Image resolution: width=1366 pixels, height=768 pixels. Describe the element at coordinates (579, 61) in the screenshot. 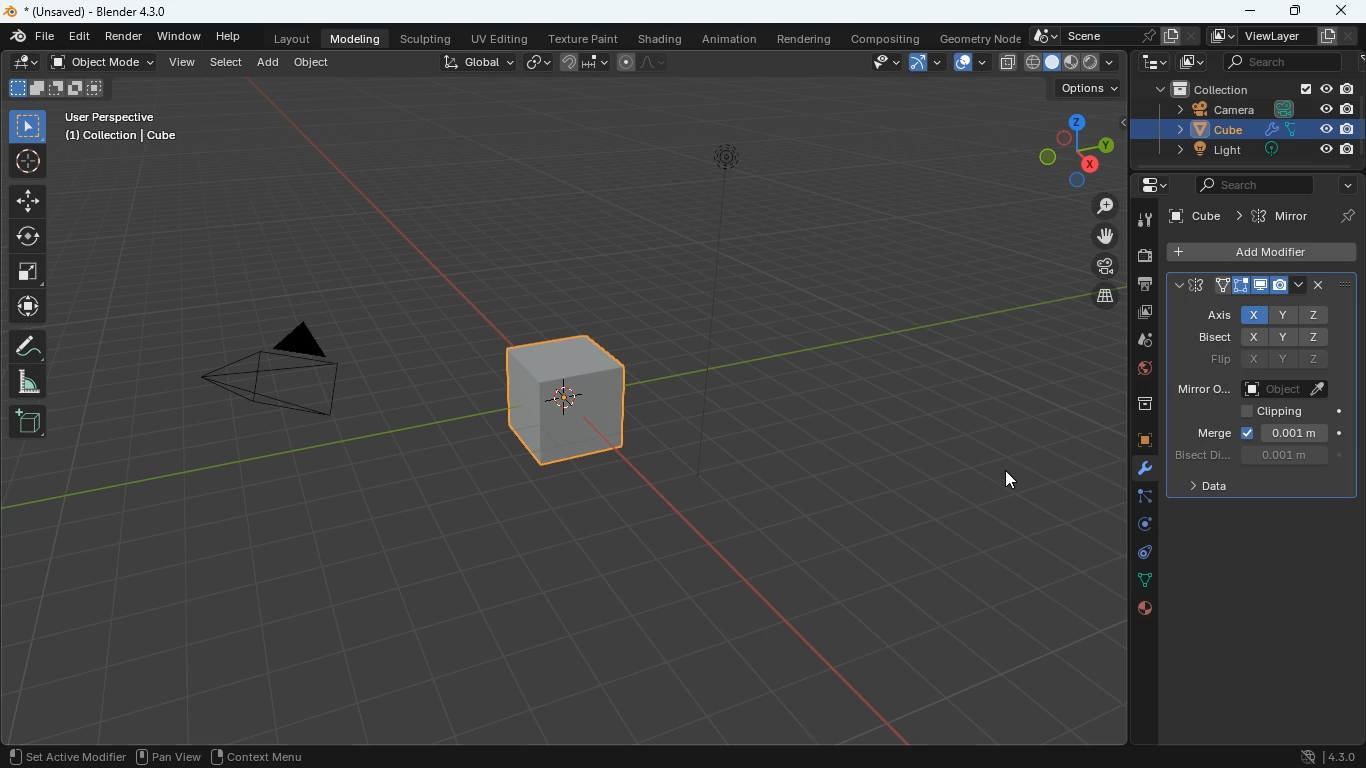

I see `join` at that location.